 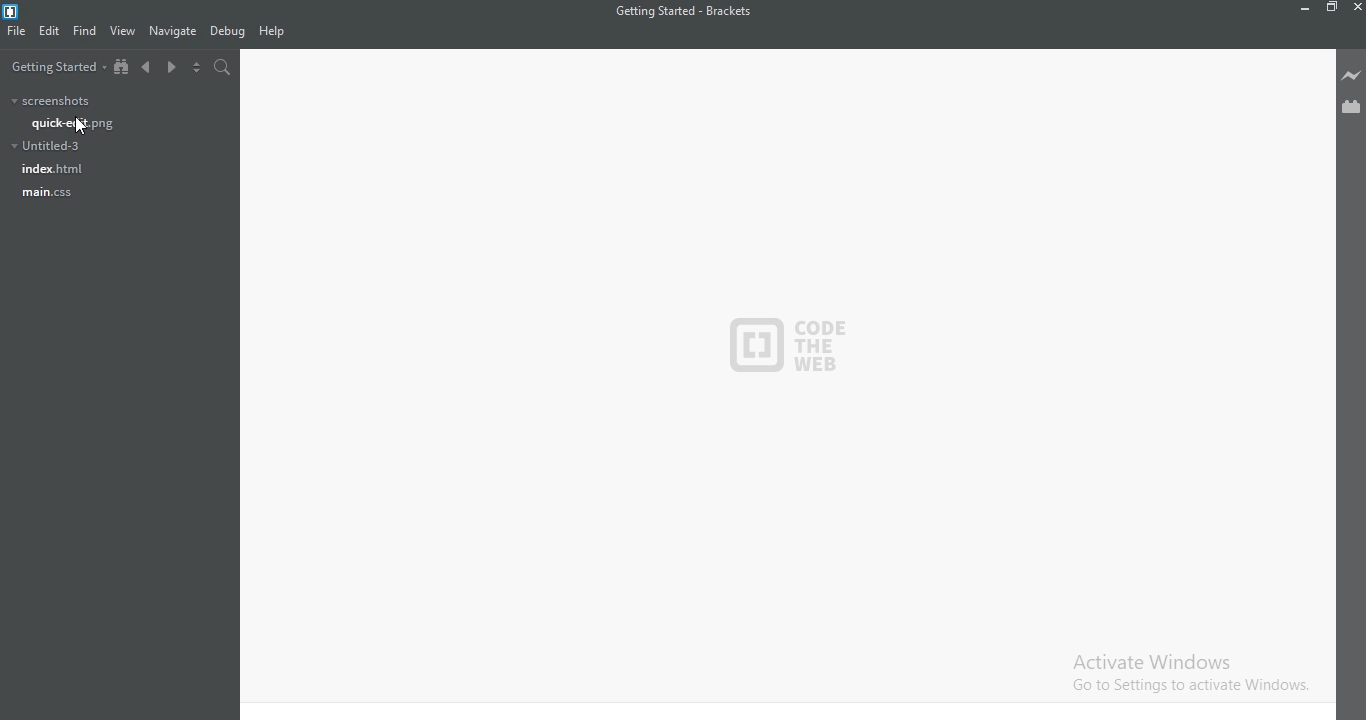 I want to click on untitled-3, so click(x=53, y=145).